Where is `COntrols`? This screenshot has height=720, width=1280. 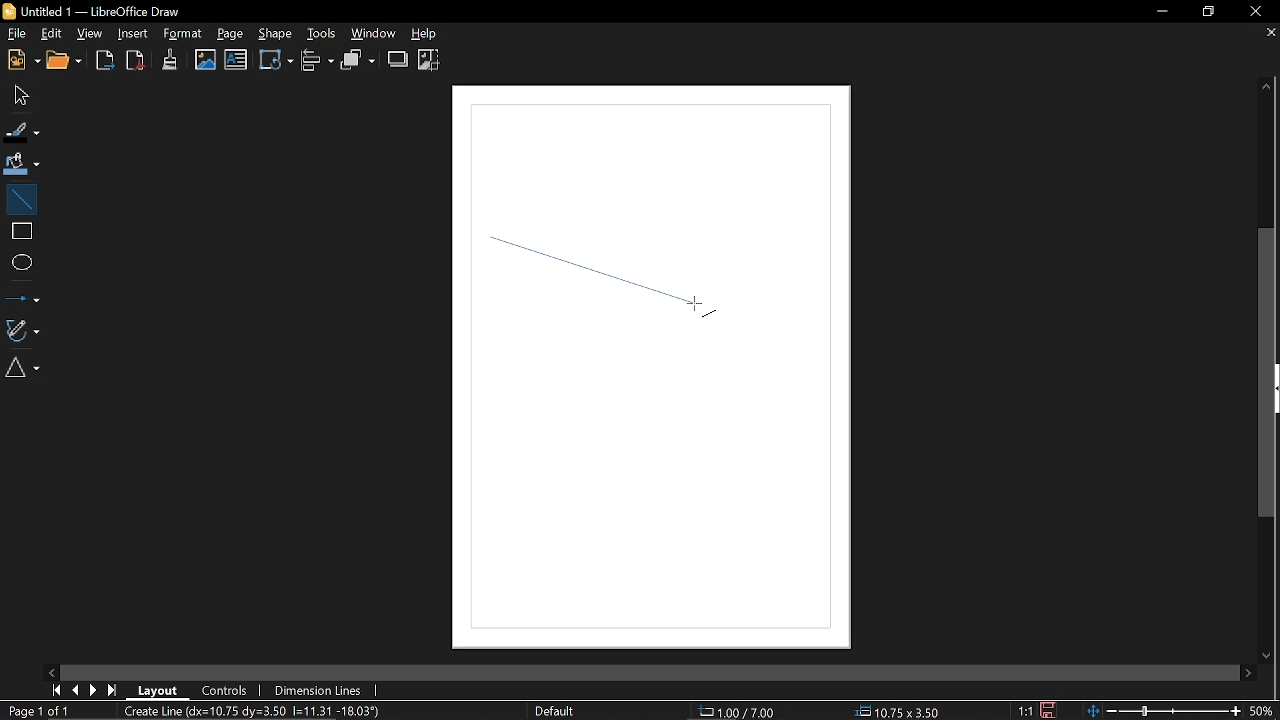 COntrols is located at coordinates (226, 689).